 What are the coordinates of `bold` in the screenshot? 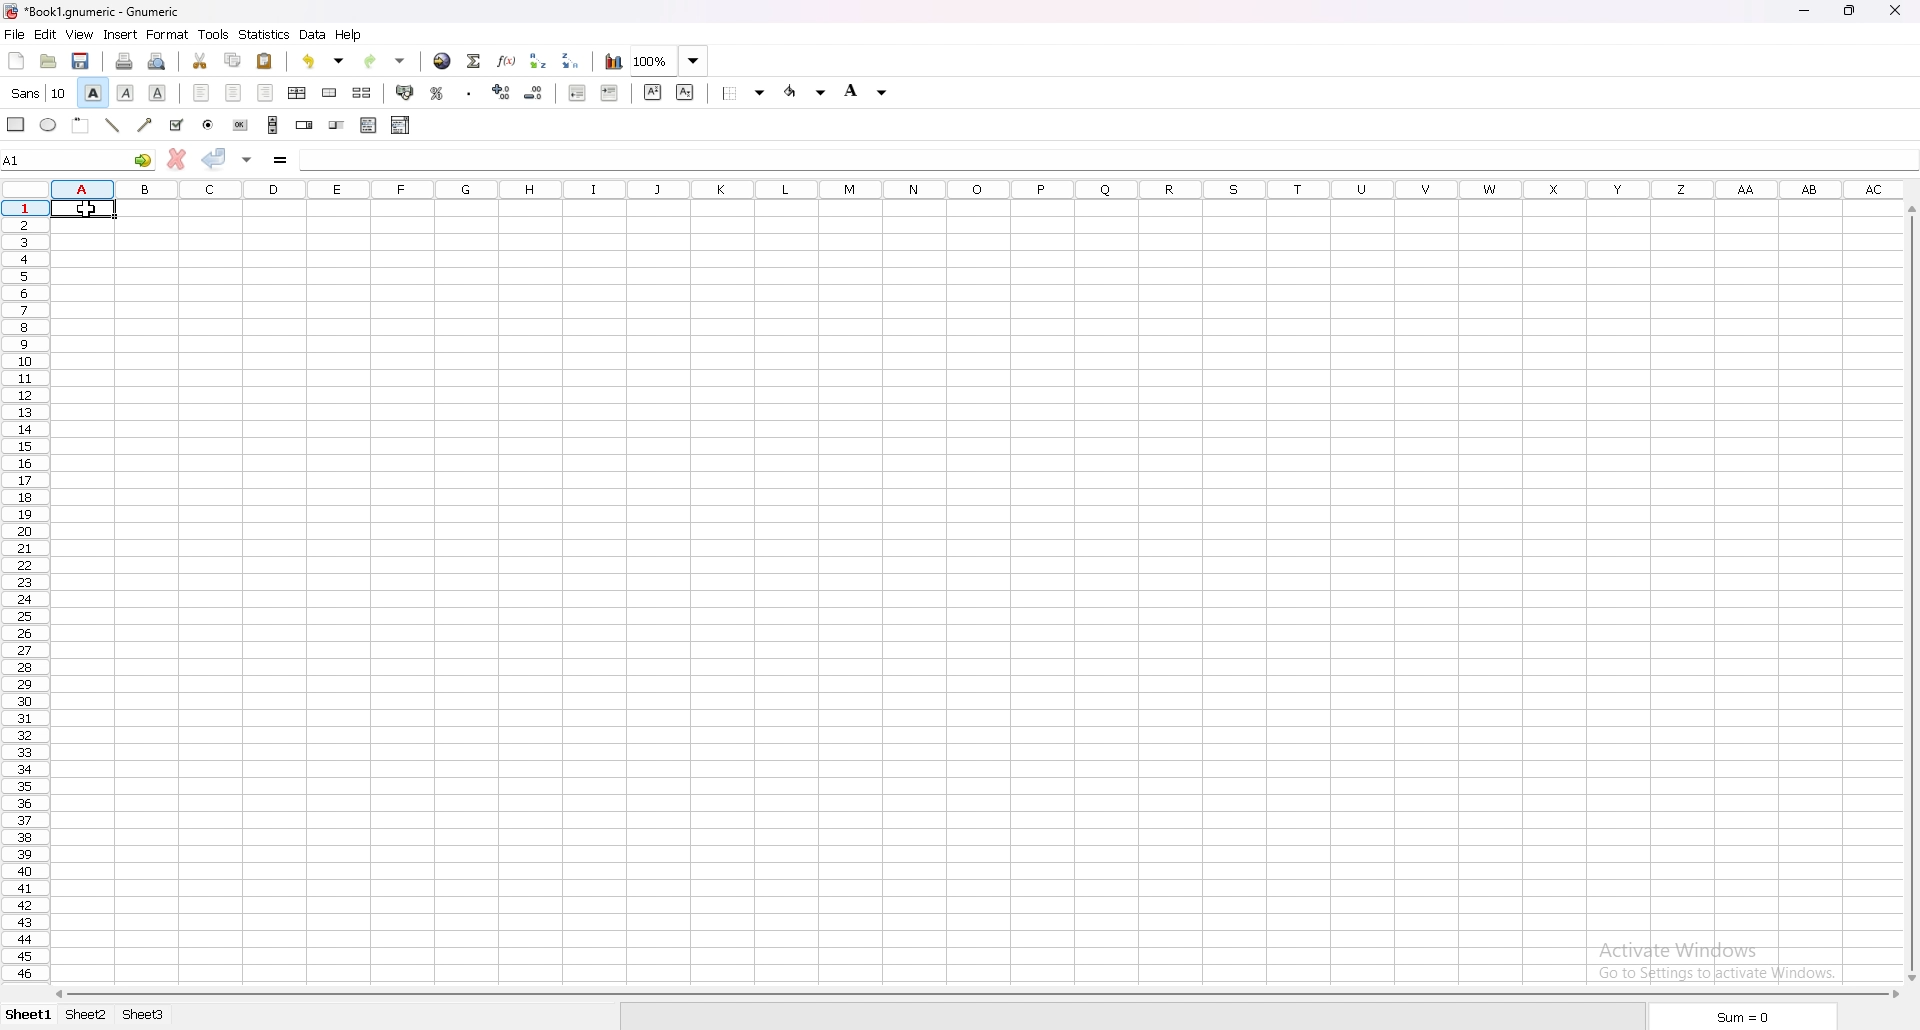 It's located at (92, 93).